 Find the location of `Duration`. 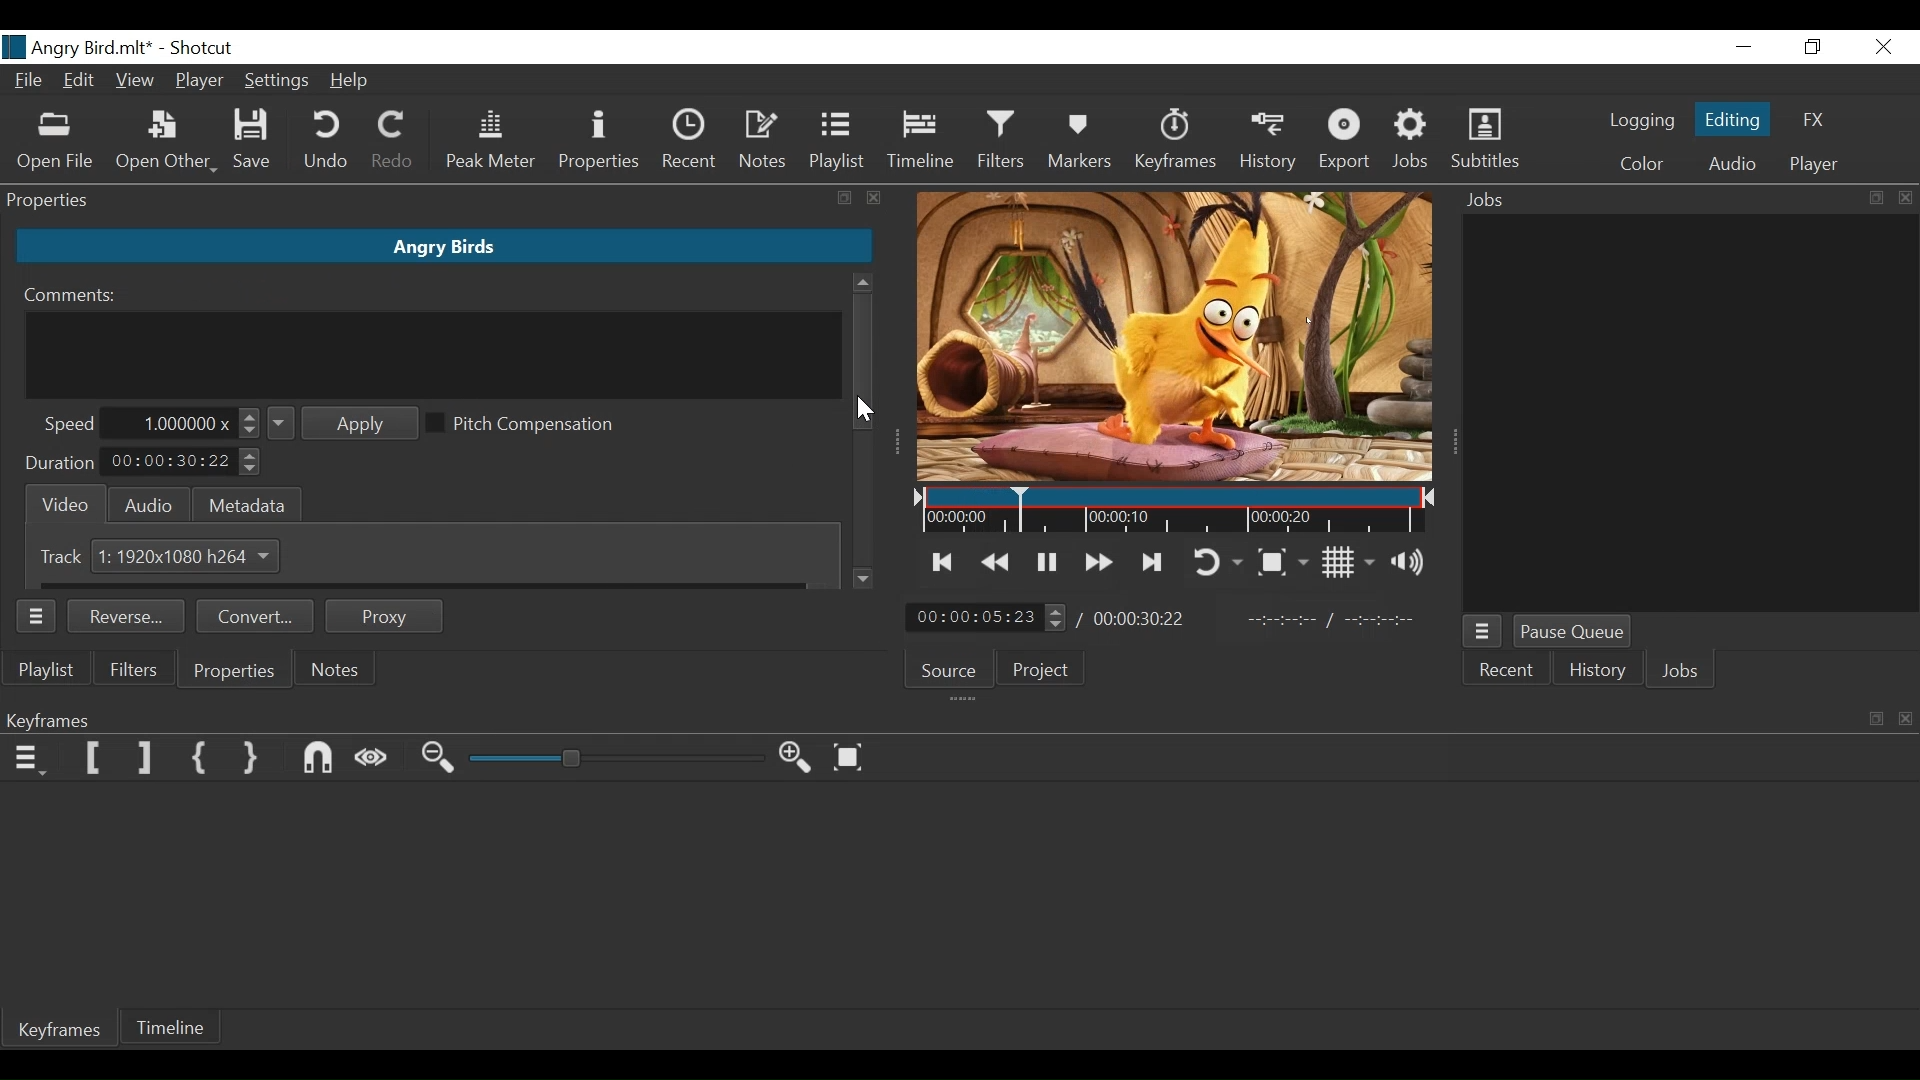

Duration is located at coordinates (62, 463).